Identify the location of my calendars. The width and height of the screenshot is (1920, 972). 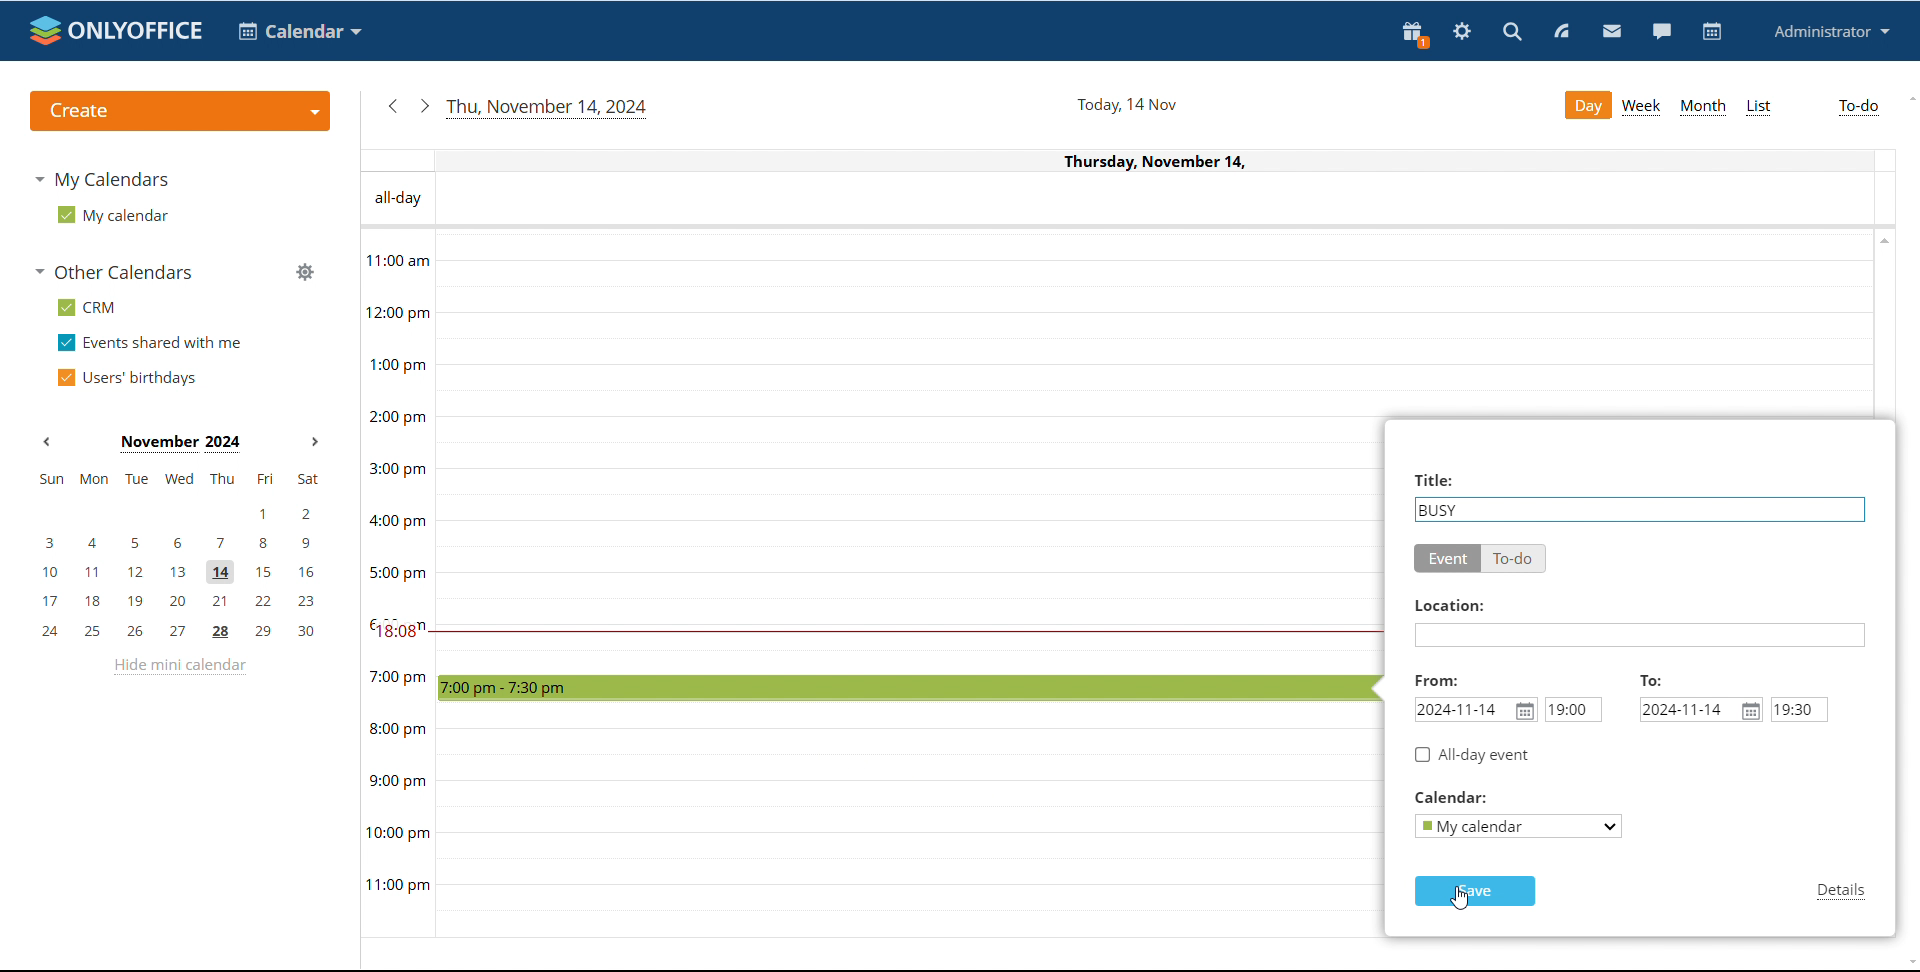
(102, 179).